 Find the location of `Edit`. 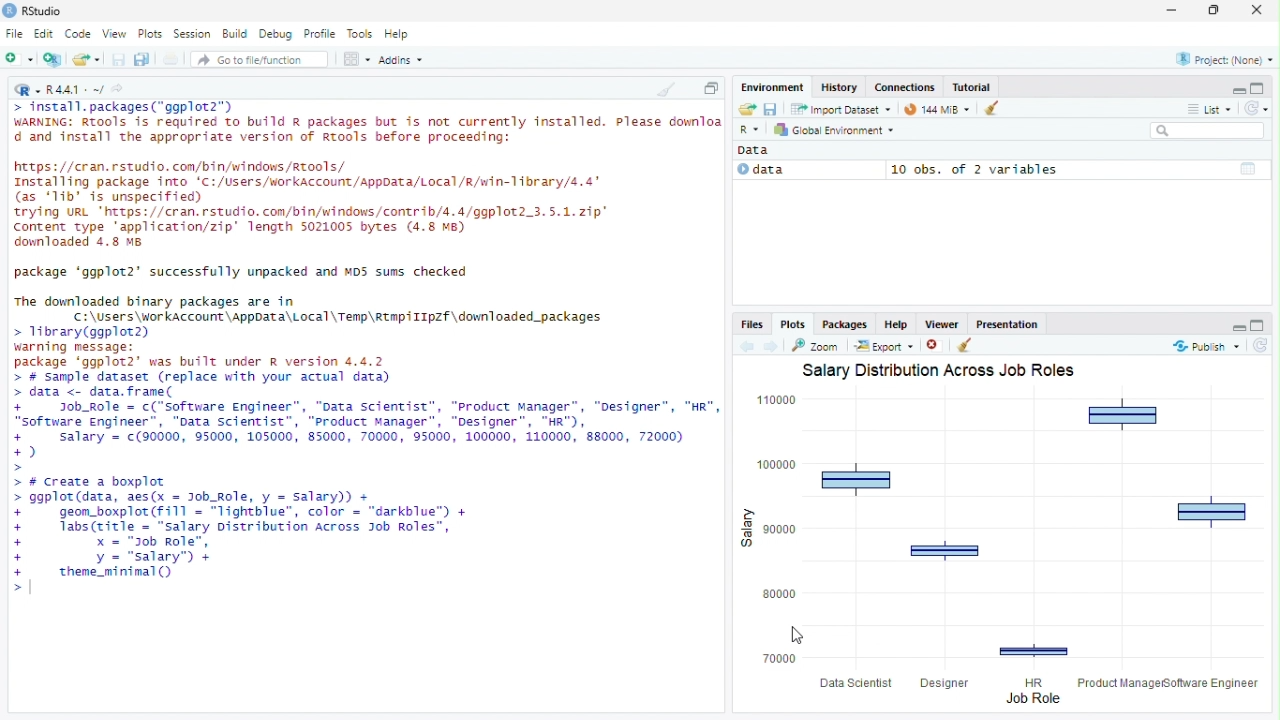

Edit is located at coordinates (43, 35).